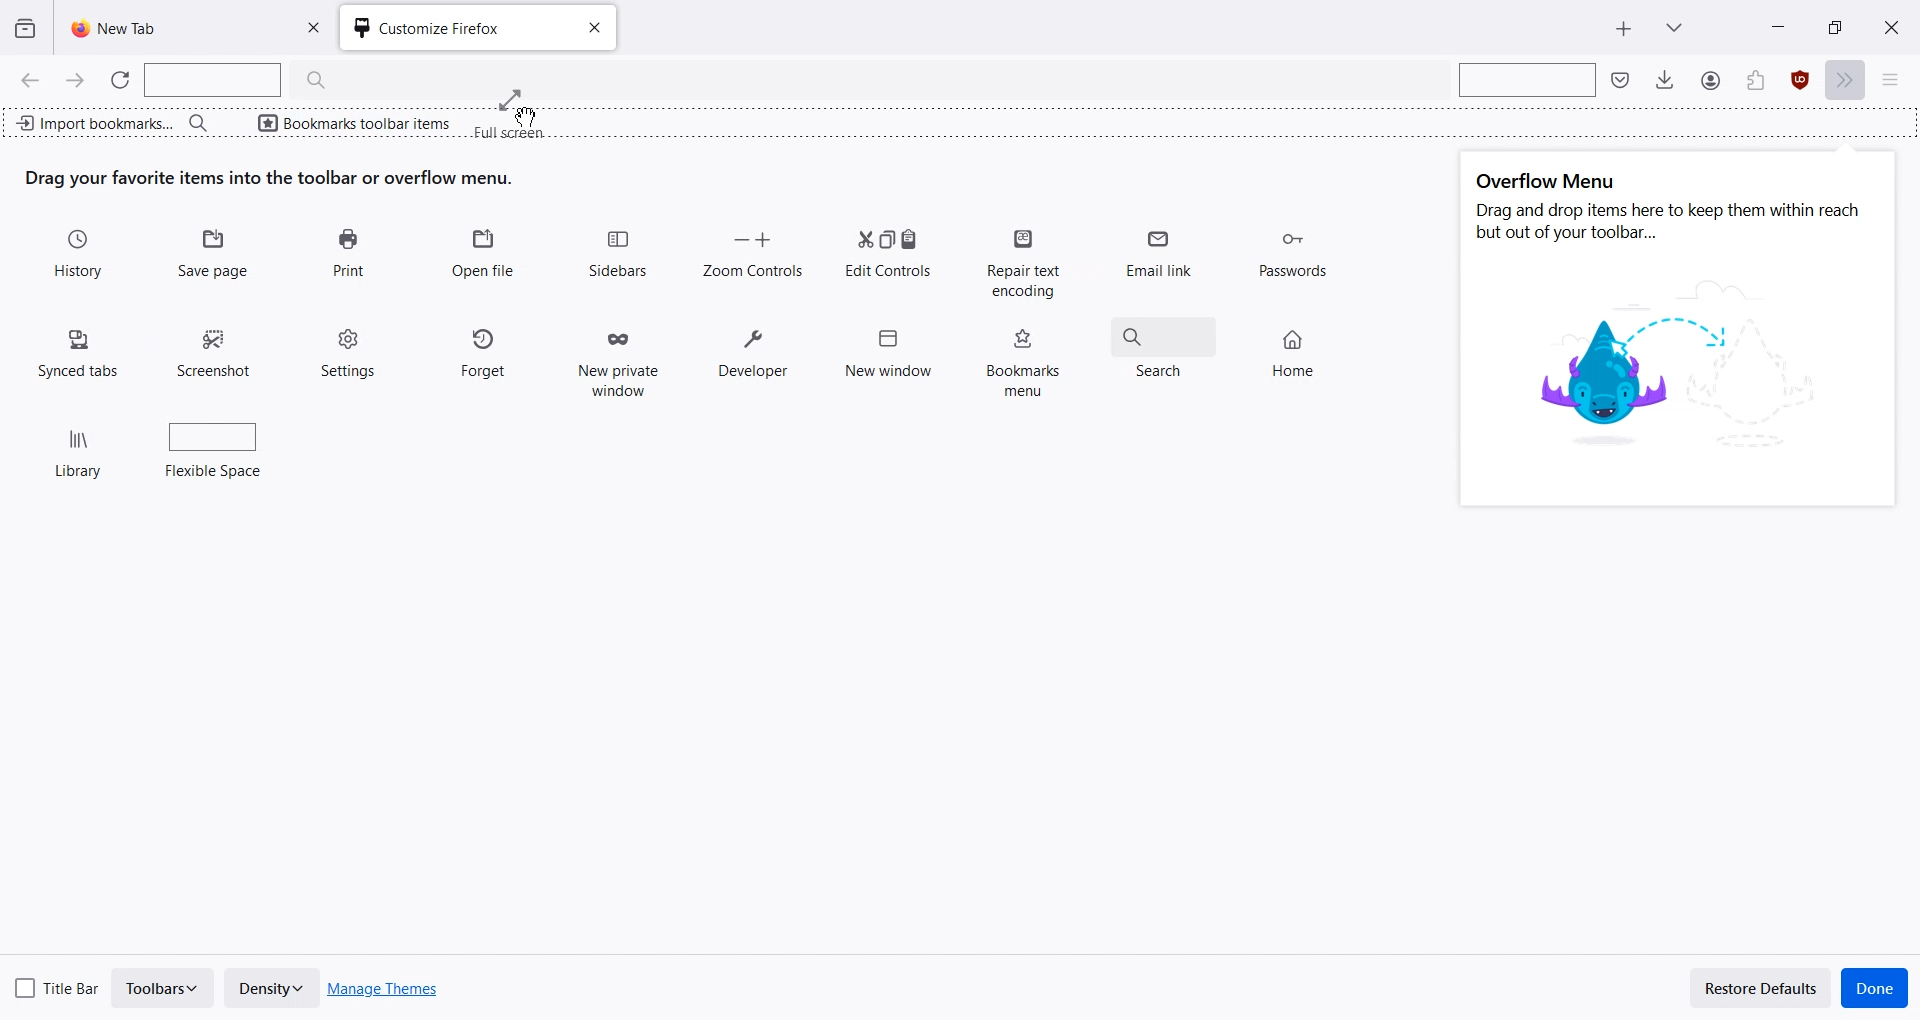  I want to click on Close Tab, so click(319, 28).